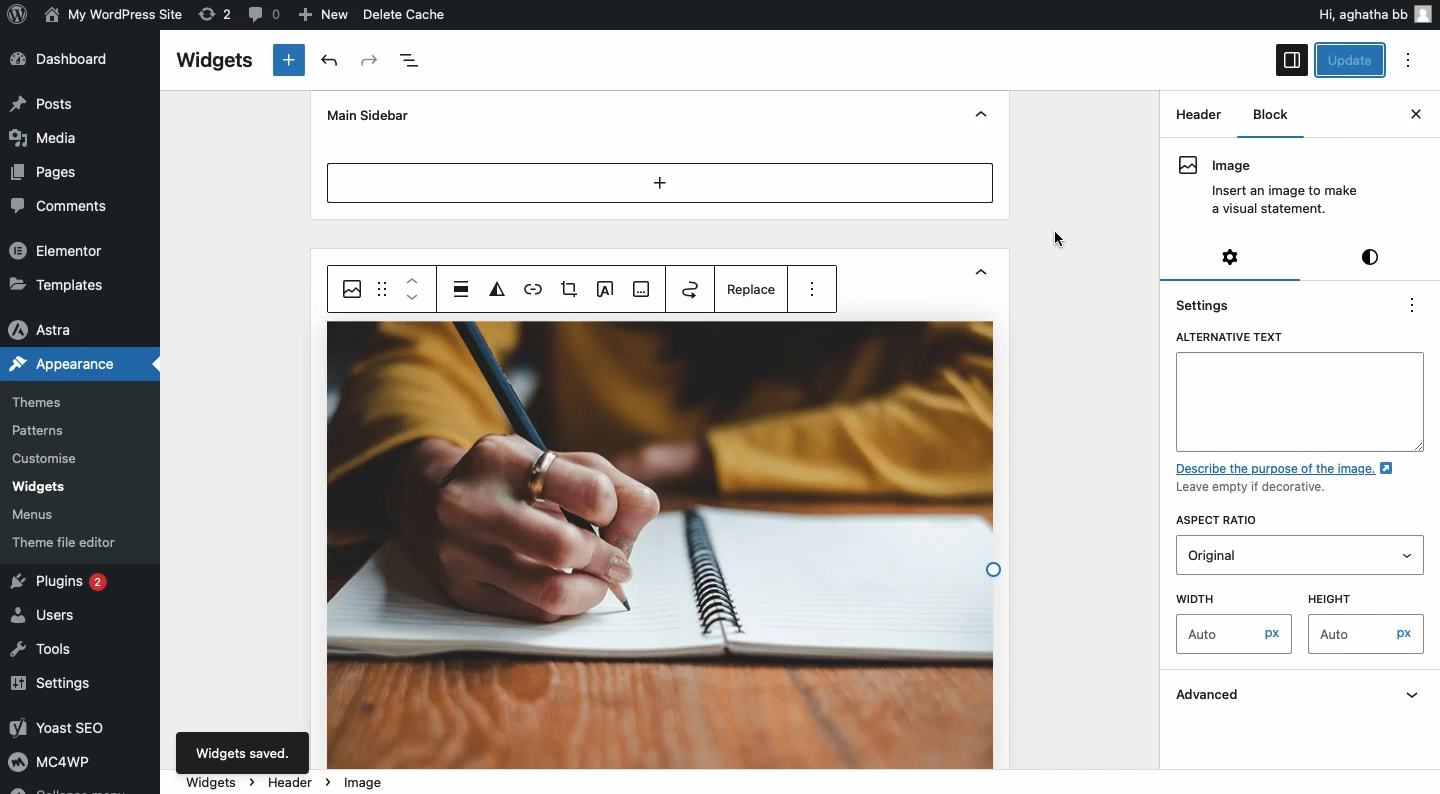 The height and width of the screenshot is (794, 1440). Describe the element at coordinates (44, 331) in the screenshot. I see `Astra` at that location.